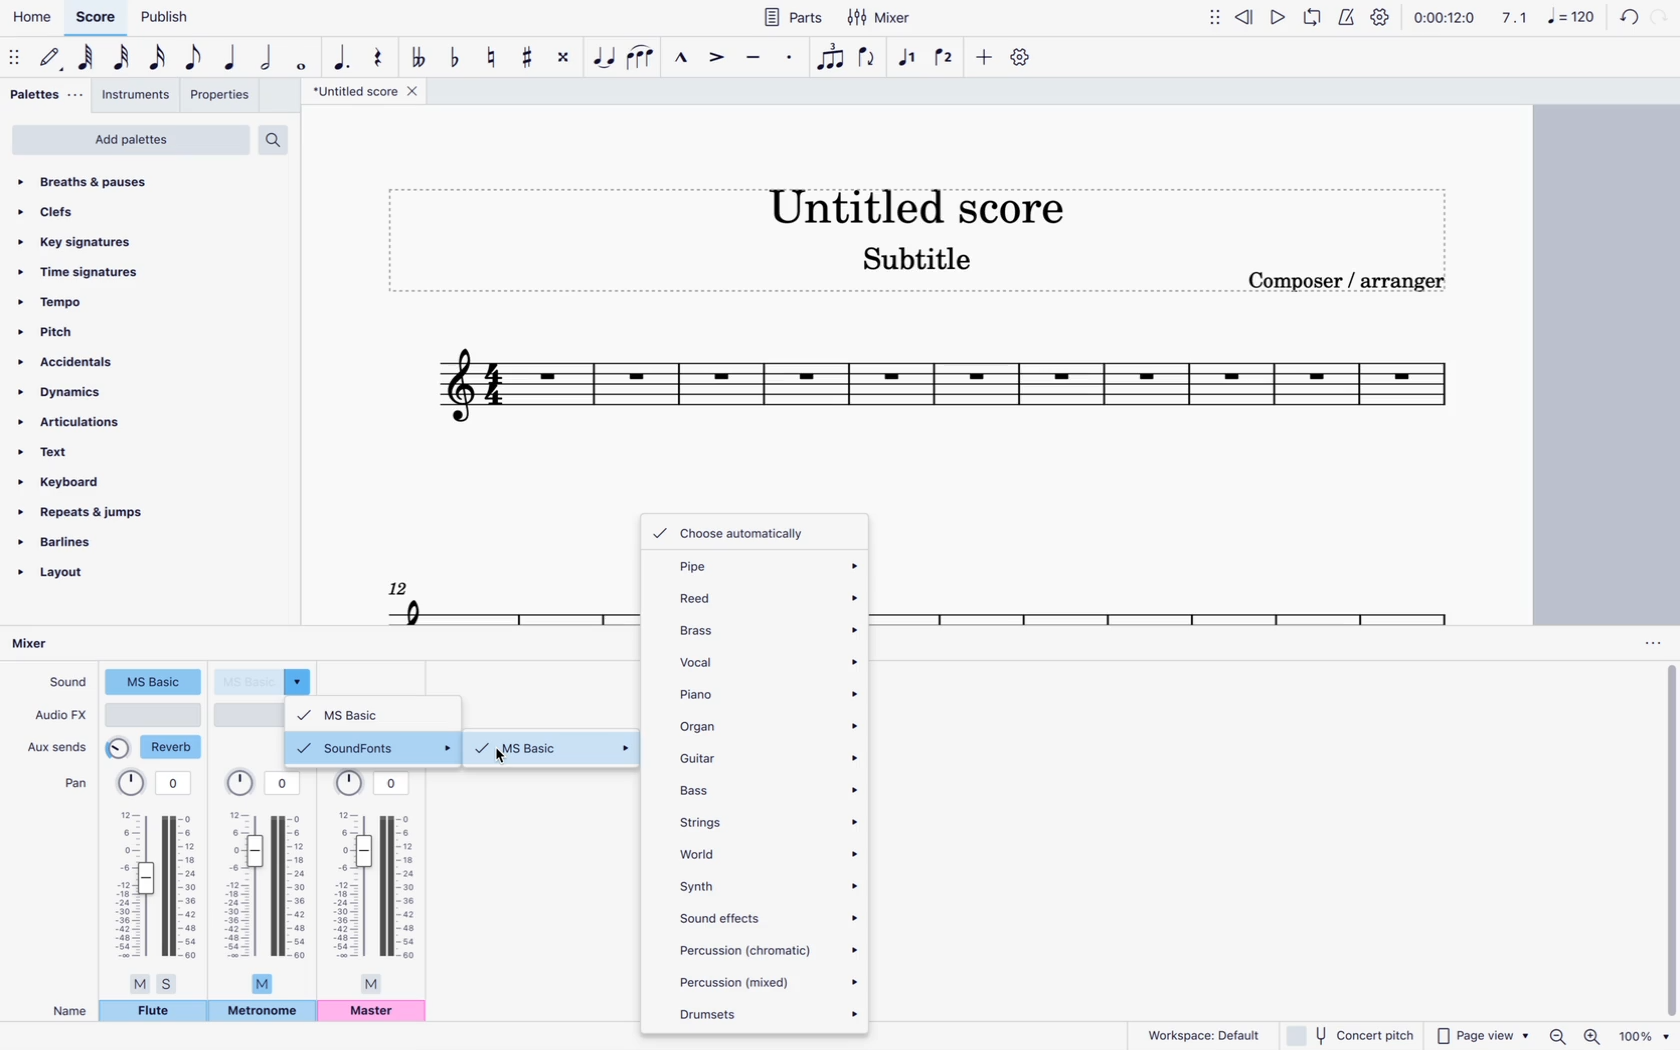 The image size is (1680, 1050). What do you see at coordinates (766, 818) in the screenshot?
I see `strings` at bounding box center [766, 818].